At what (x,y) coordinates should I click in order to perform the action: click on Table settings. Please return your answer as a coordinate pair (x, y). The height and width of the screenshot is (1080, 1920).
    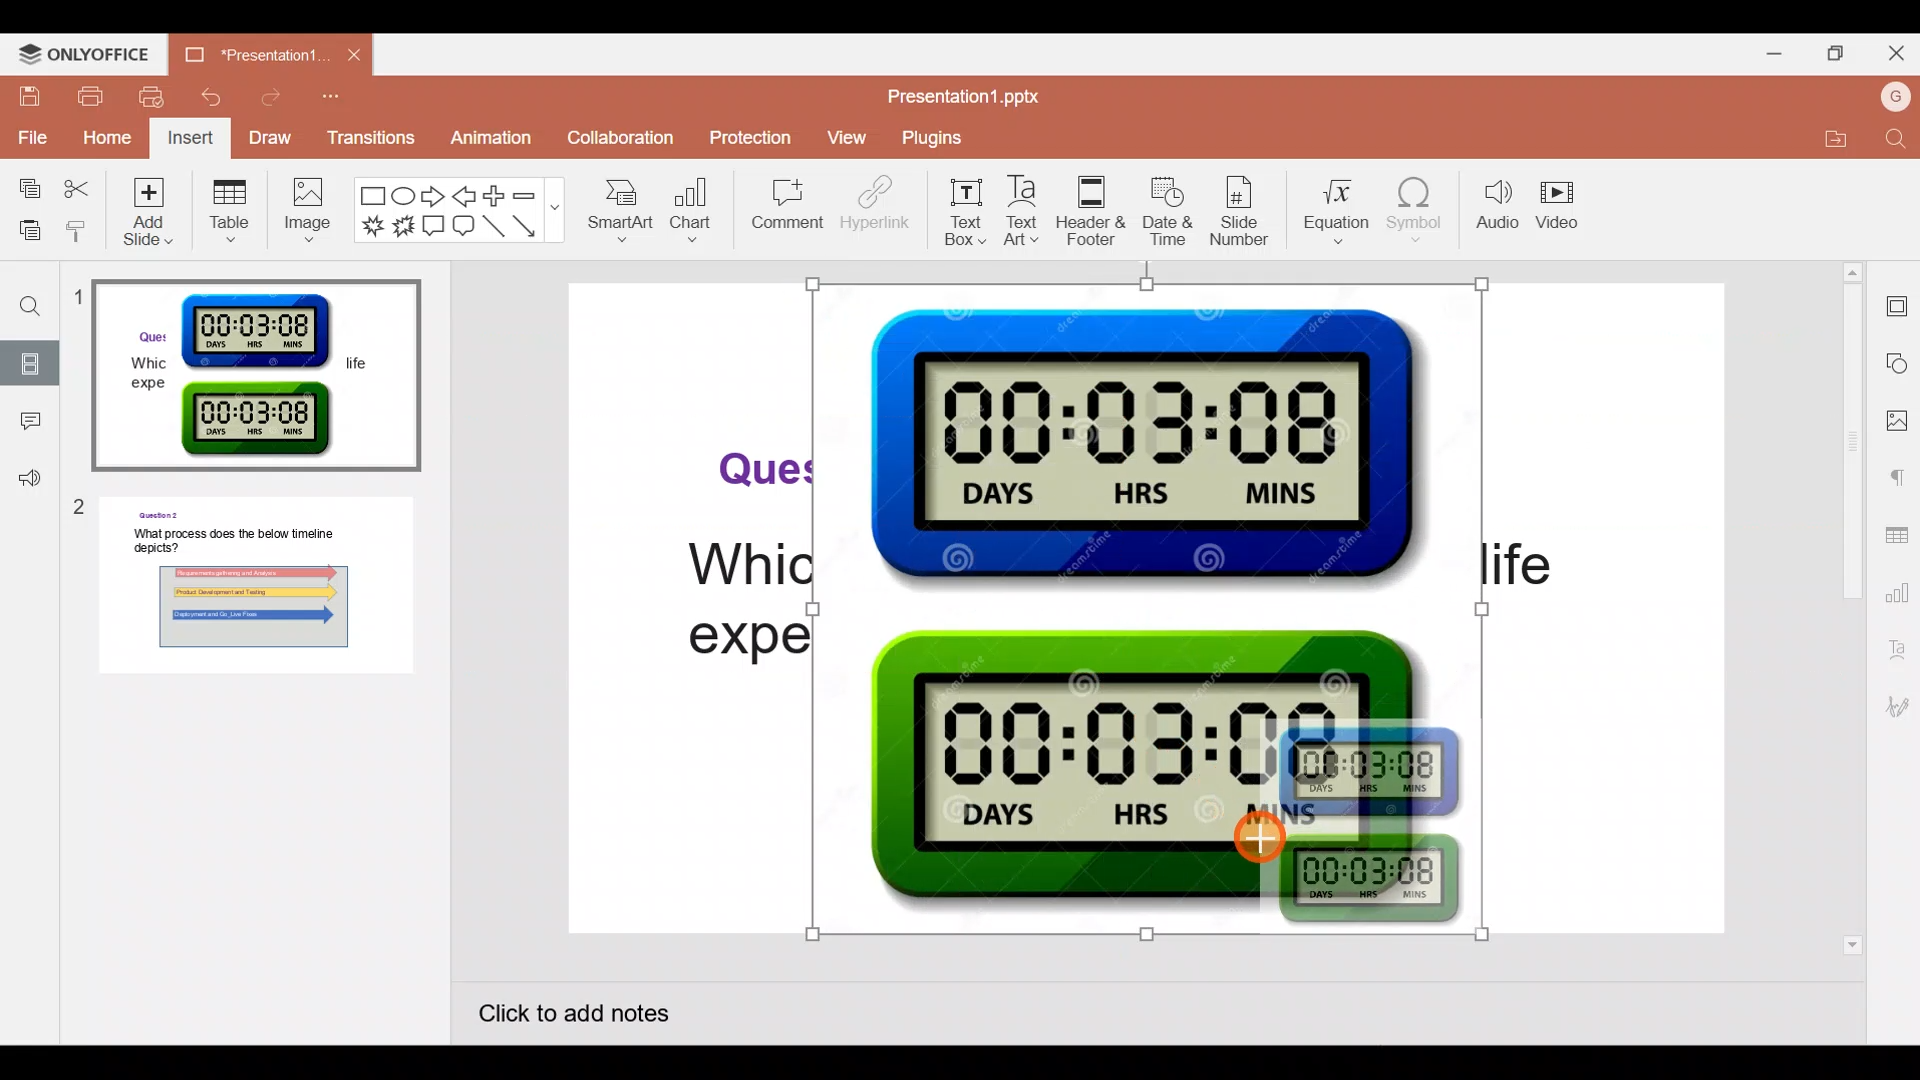
    Looking at the image, I should click on (1896, 538).